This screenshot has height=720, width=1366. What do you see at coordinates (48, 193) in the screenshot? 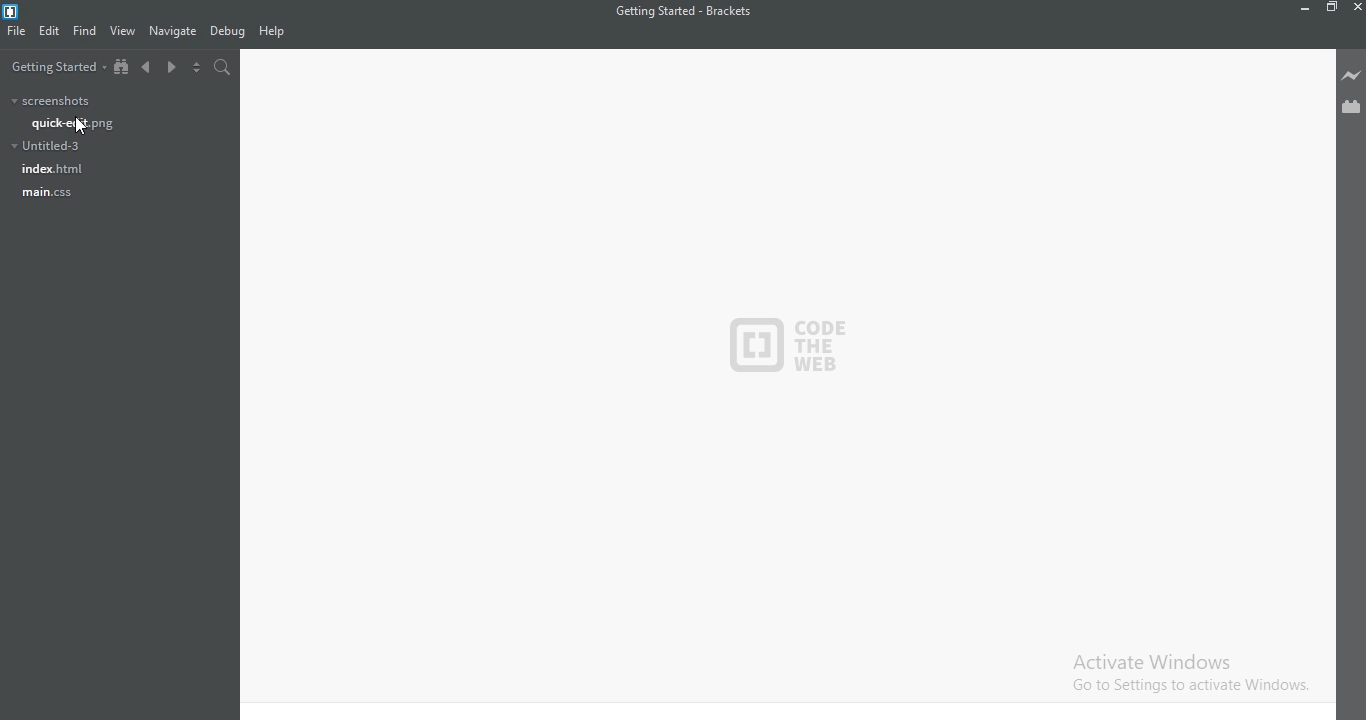
I see `main.css` at bounding box center [48, 193].